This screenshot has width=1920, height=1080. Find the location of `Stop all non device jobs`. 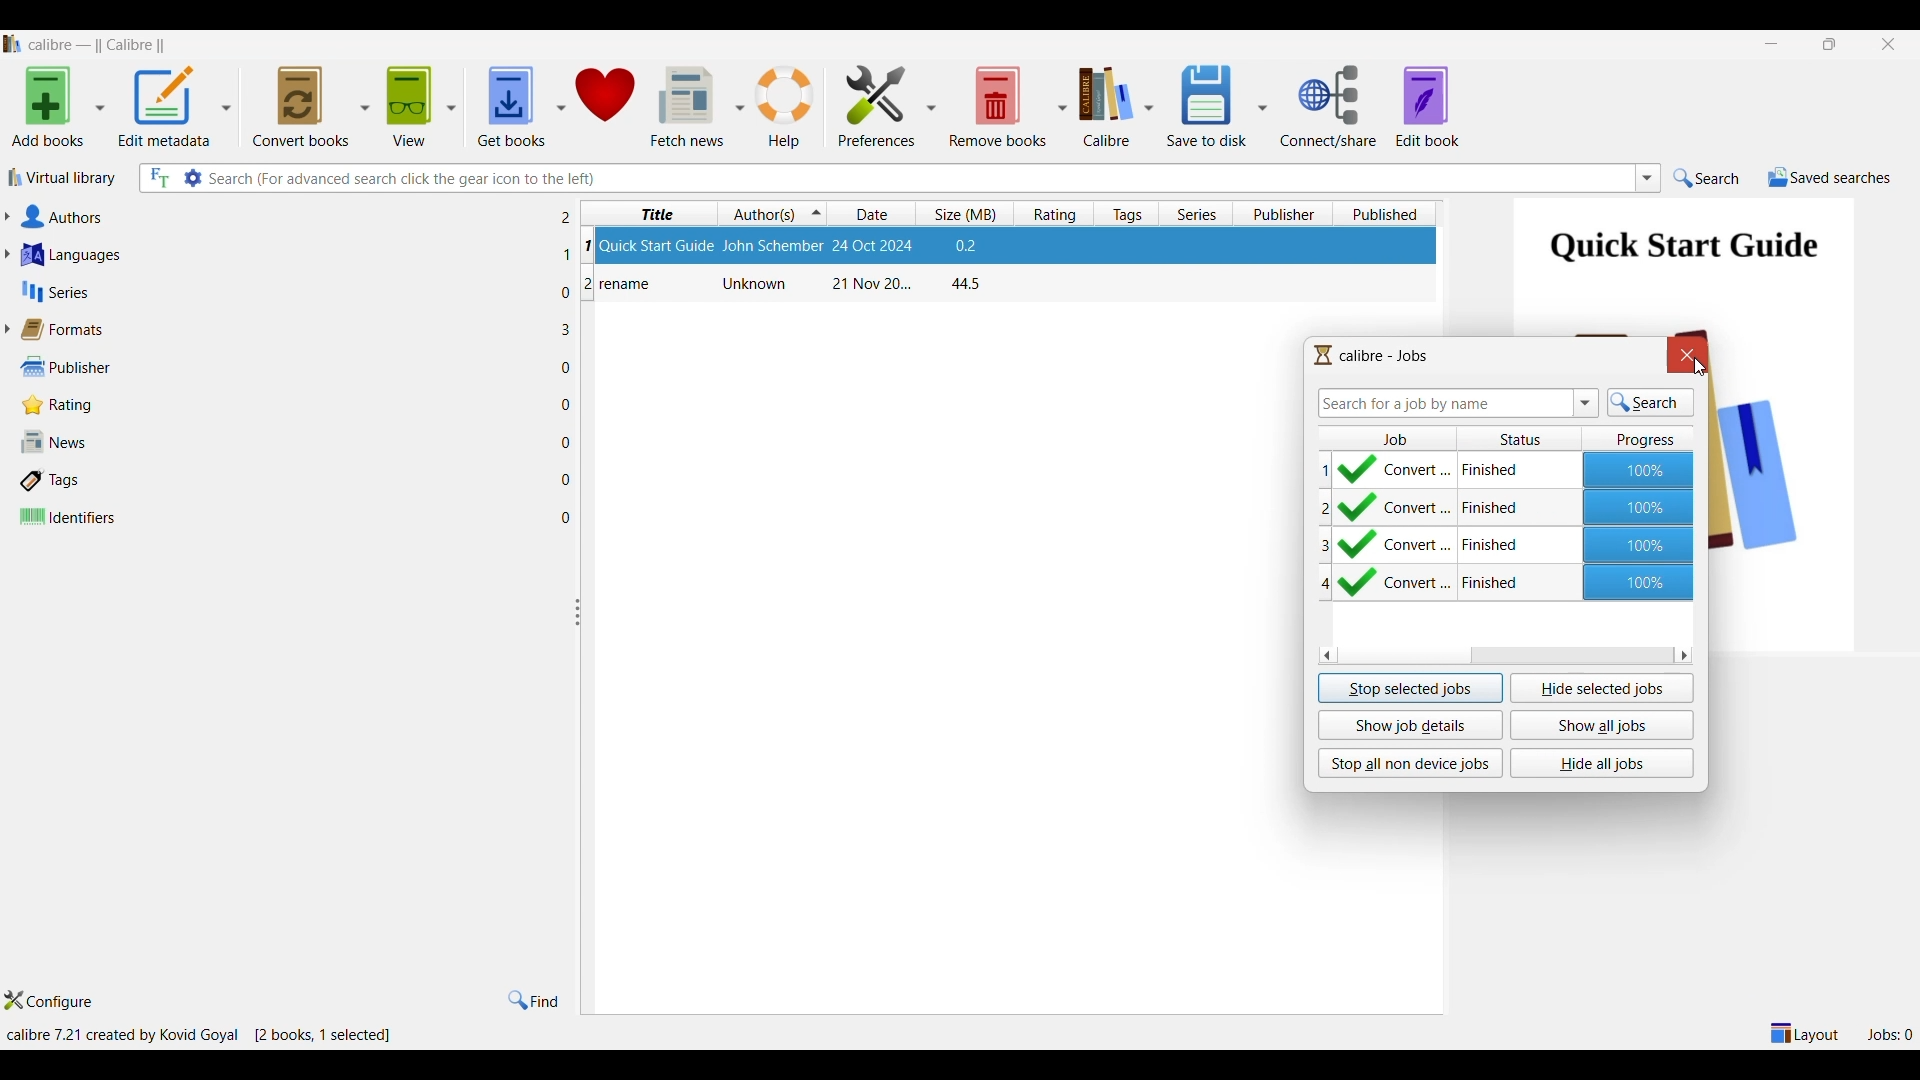

Stop all non device jobs is located at coordinates (1411, 764).